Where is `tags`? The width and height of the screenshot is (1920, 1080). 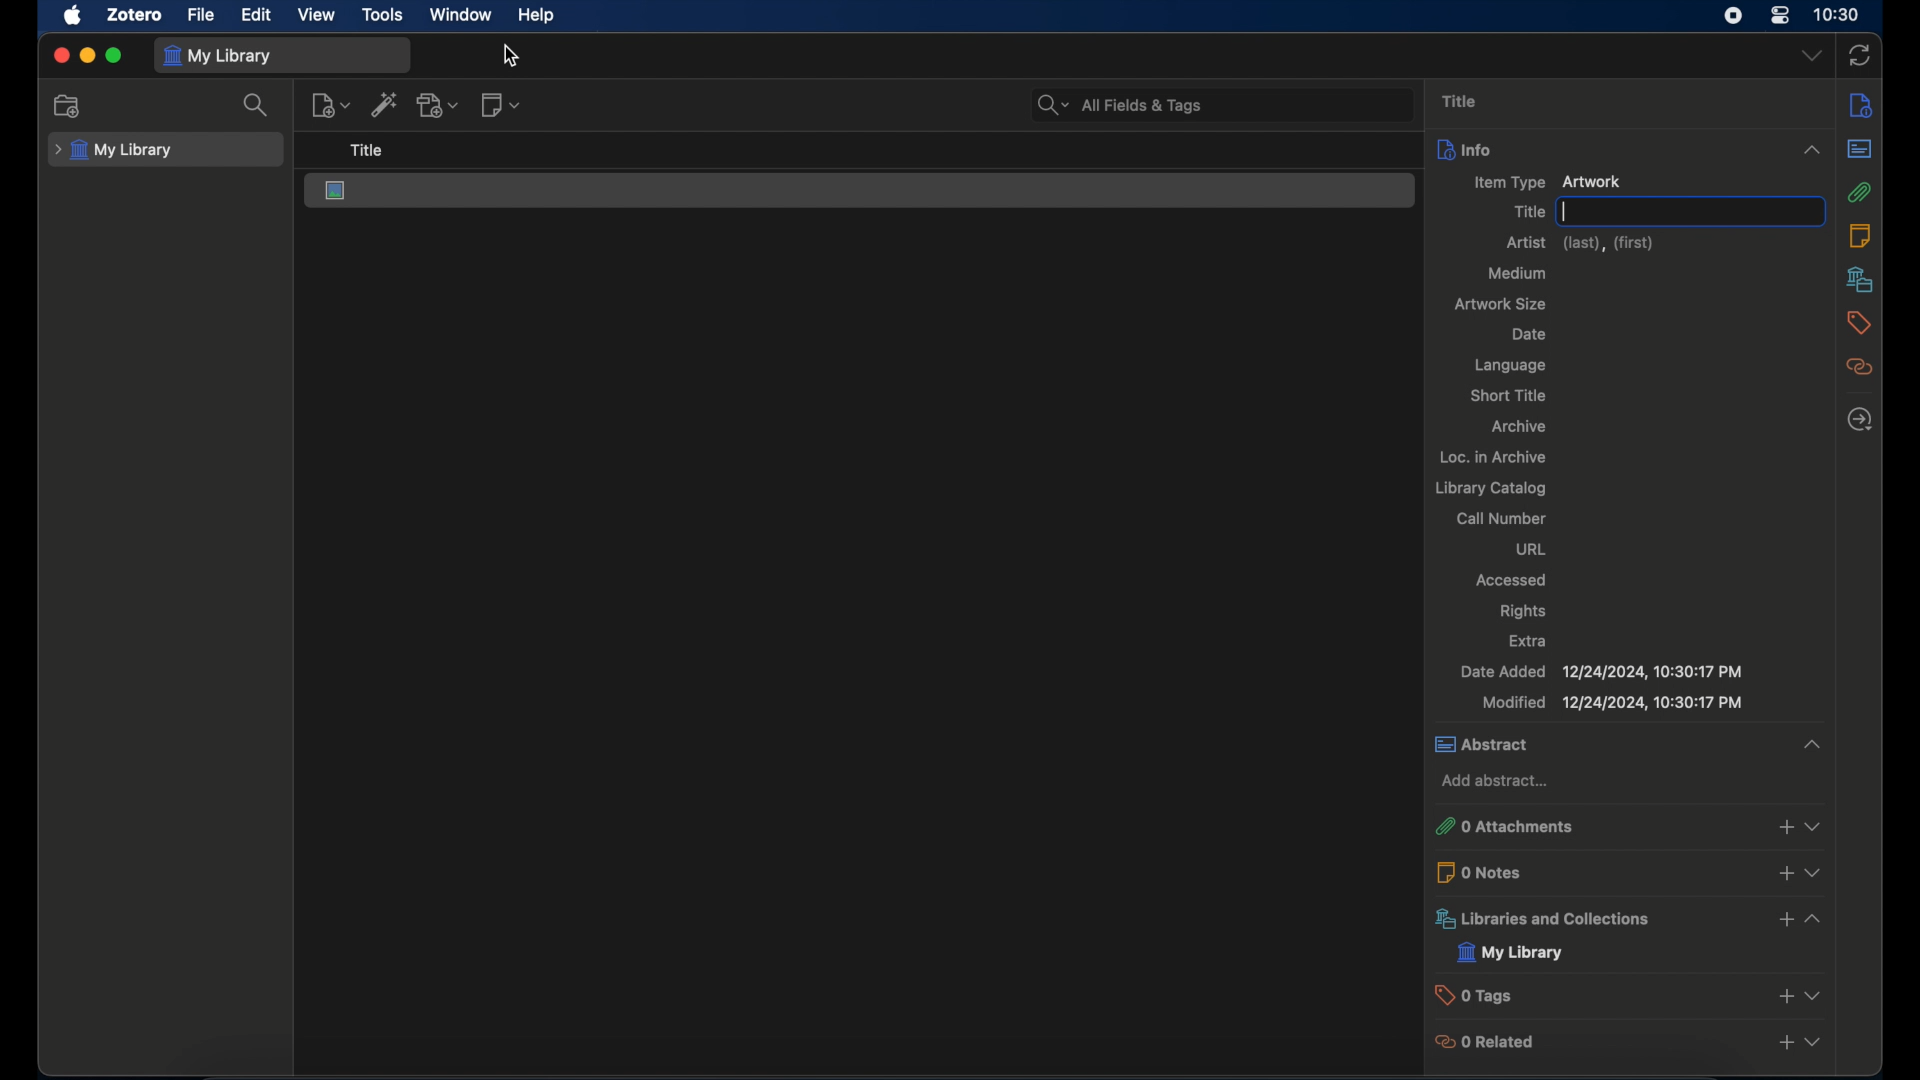 tags is located at coordinates (1856, 322).